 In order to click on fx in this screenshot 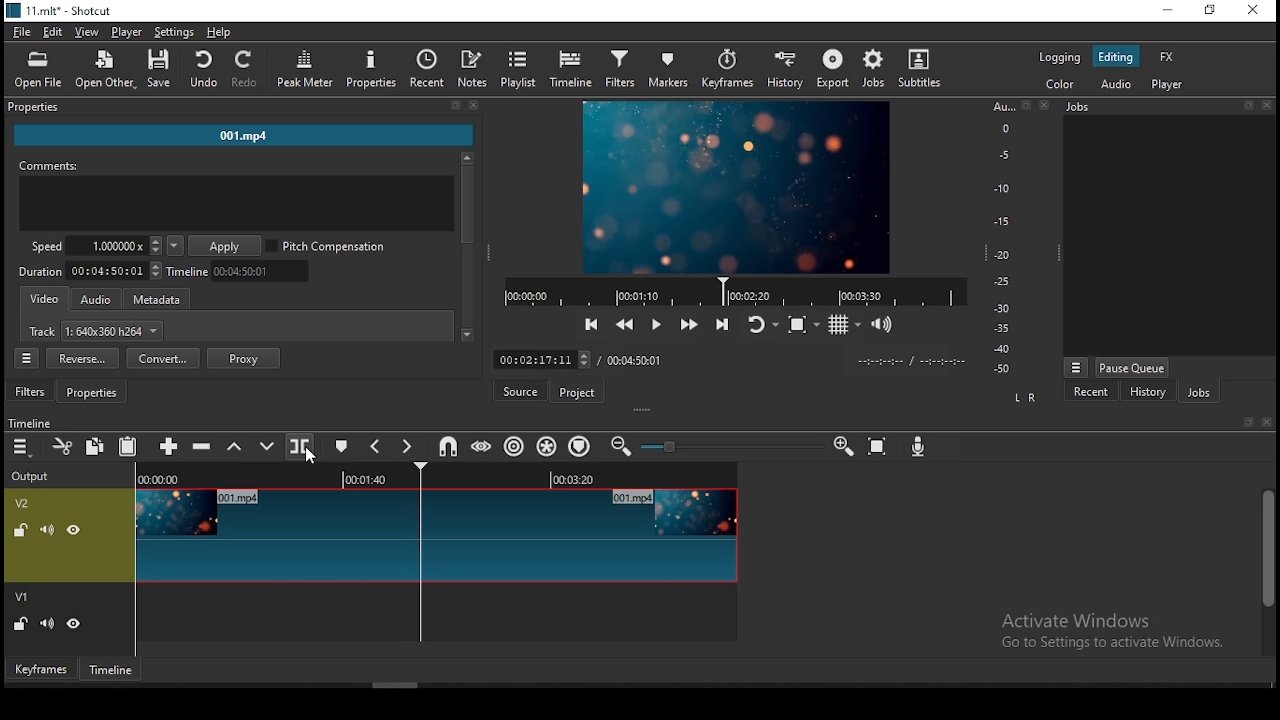, I will do `click(1170, 58)`.